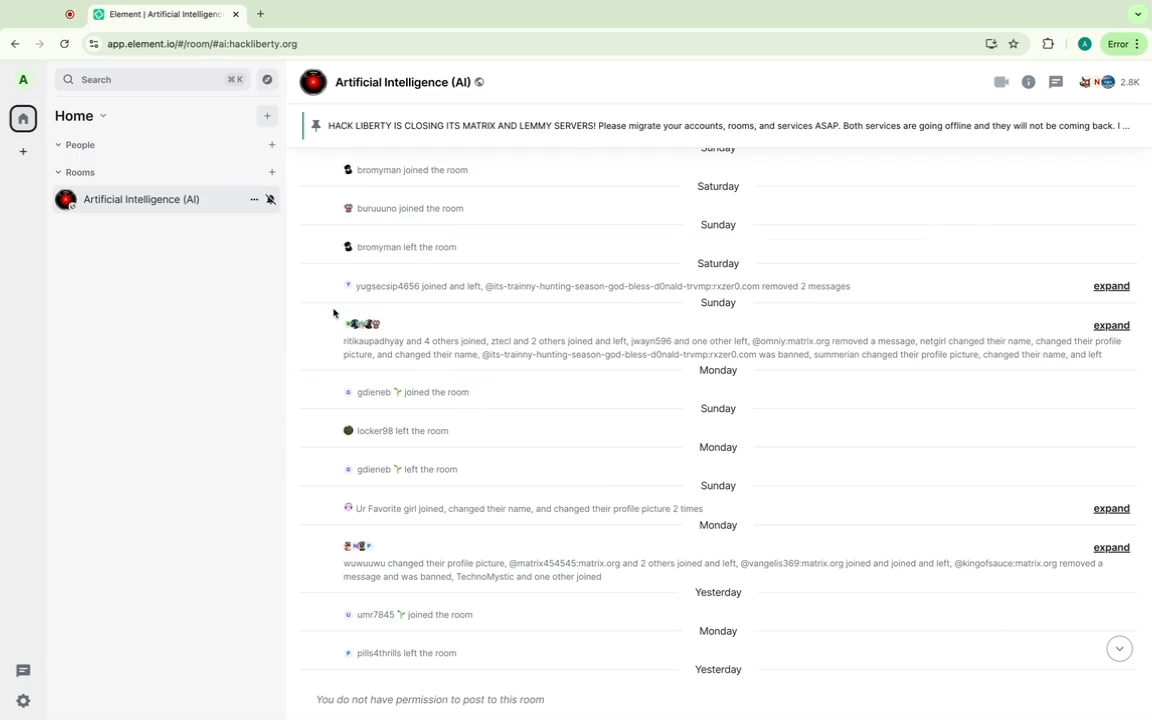 This screenshot has width=1152, height=720. I want to click on Day, so click(717, 633).